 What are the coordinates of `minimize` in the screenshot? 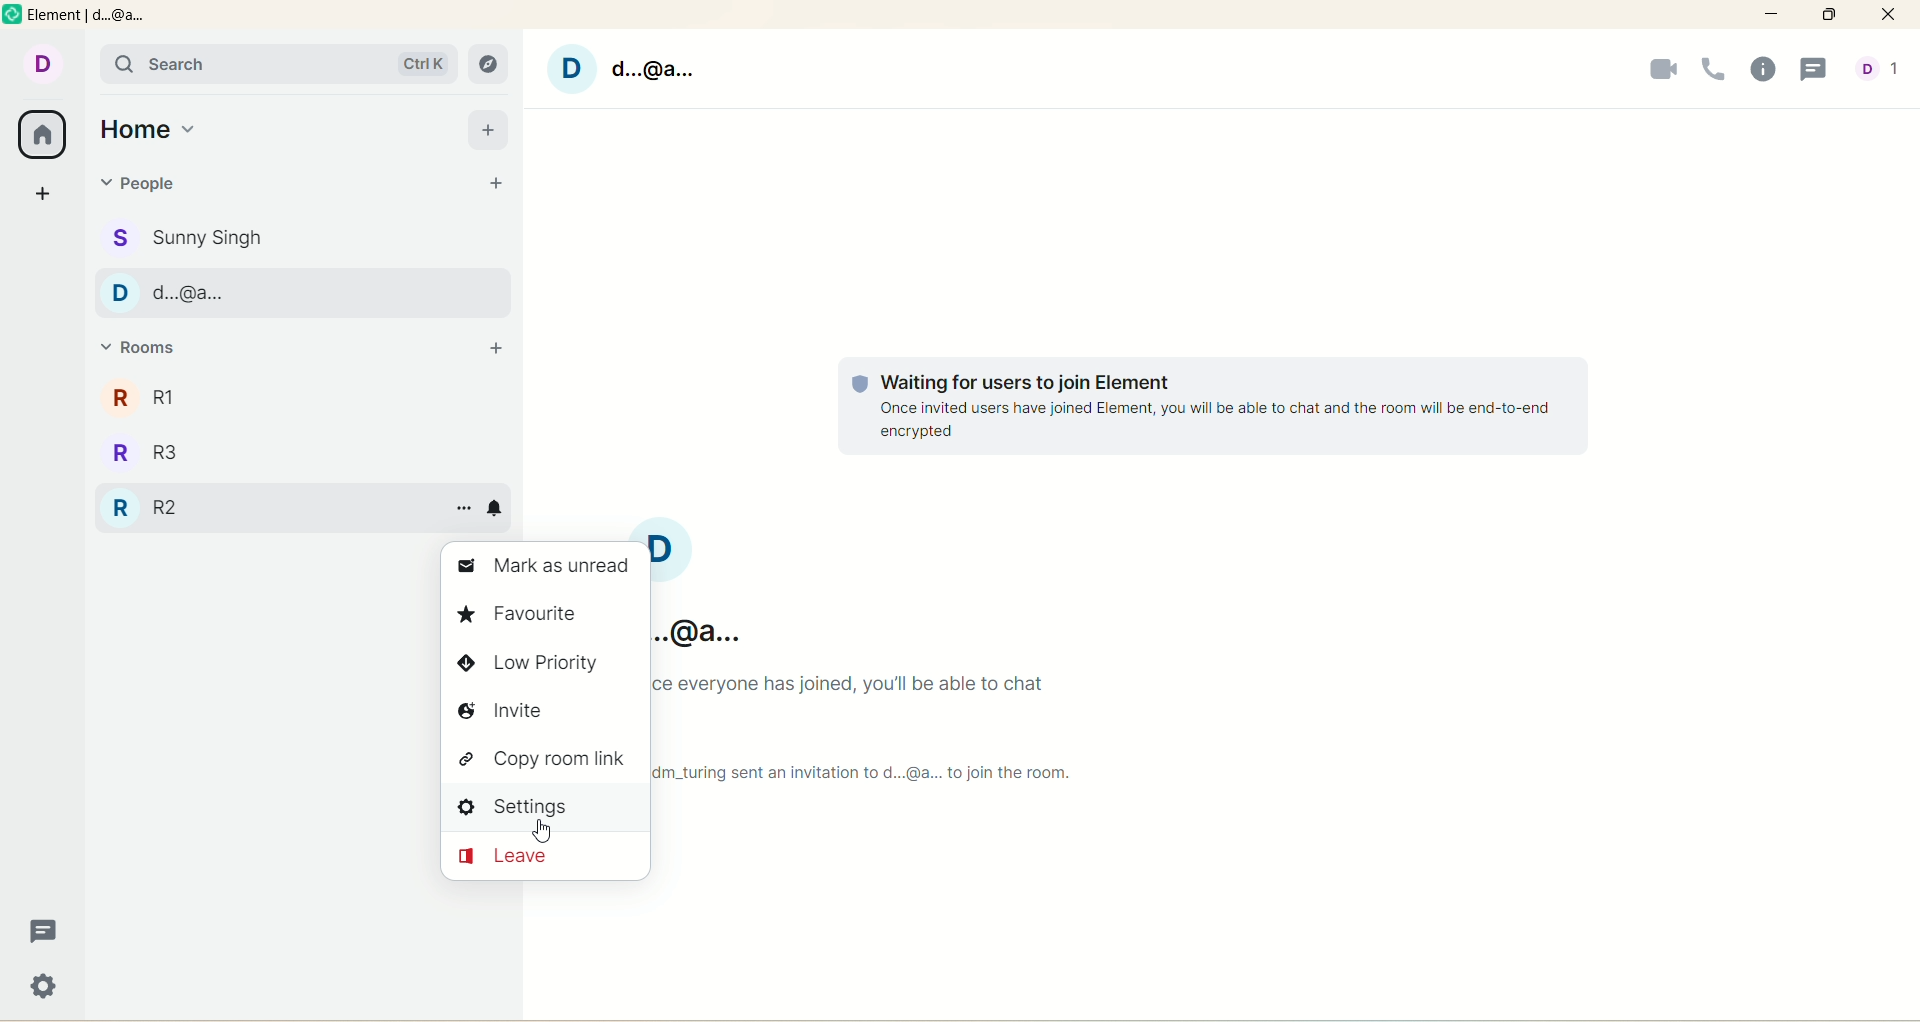 It's located at (1775, 15).